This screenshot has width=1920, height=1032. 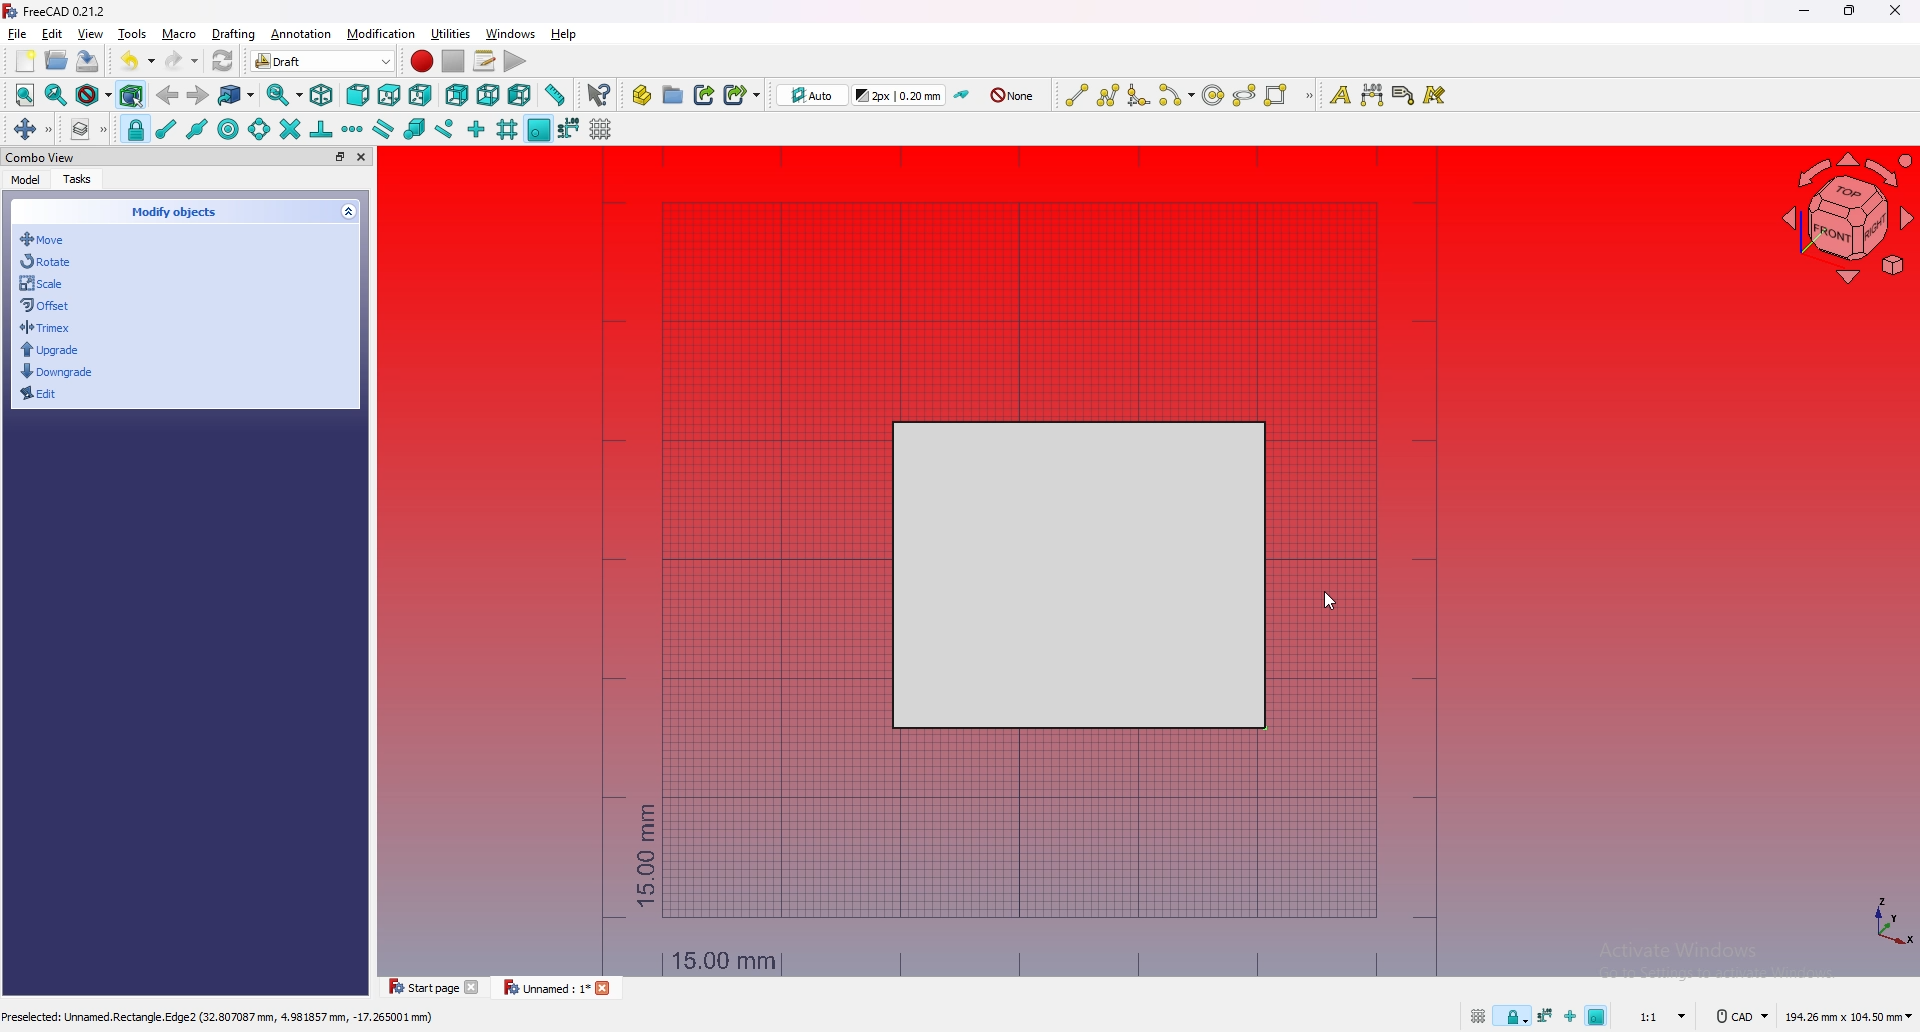 I want to click on snap ortho, so click(x=476, y=130).